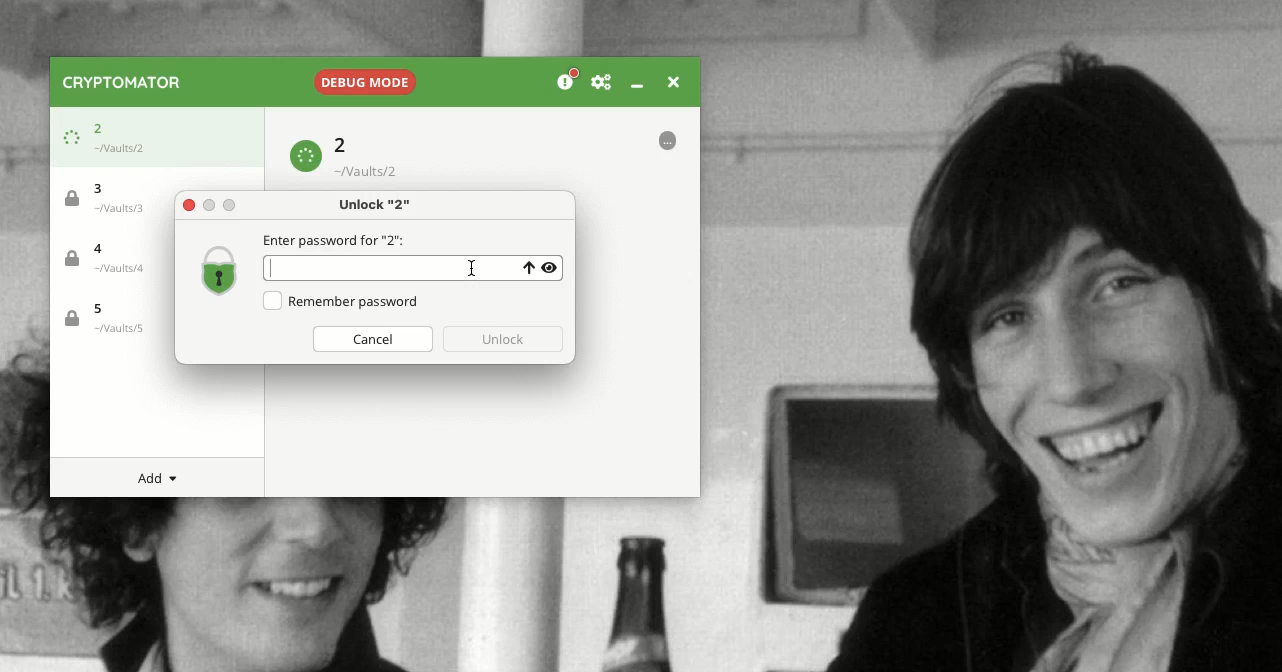 This screenshot has width=1282, height=672. Describe the element at coordinates (161, 479) in the screenshot. I see `Add menu` at that location.